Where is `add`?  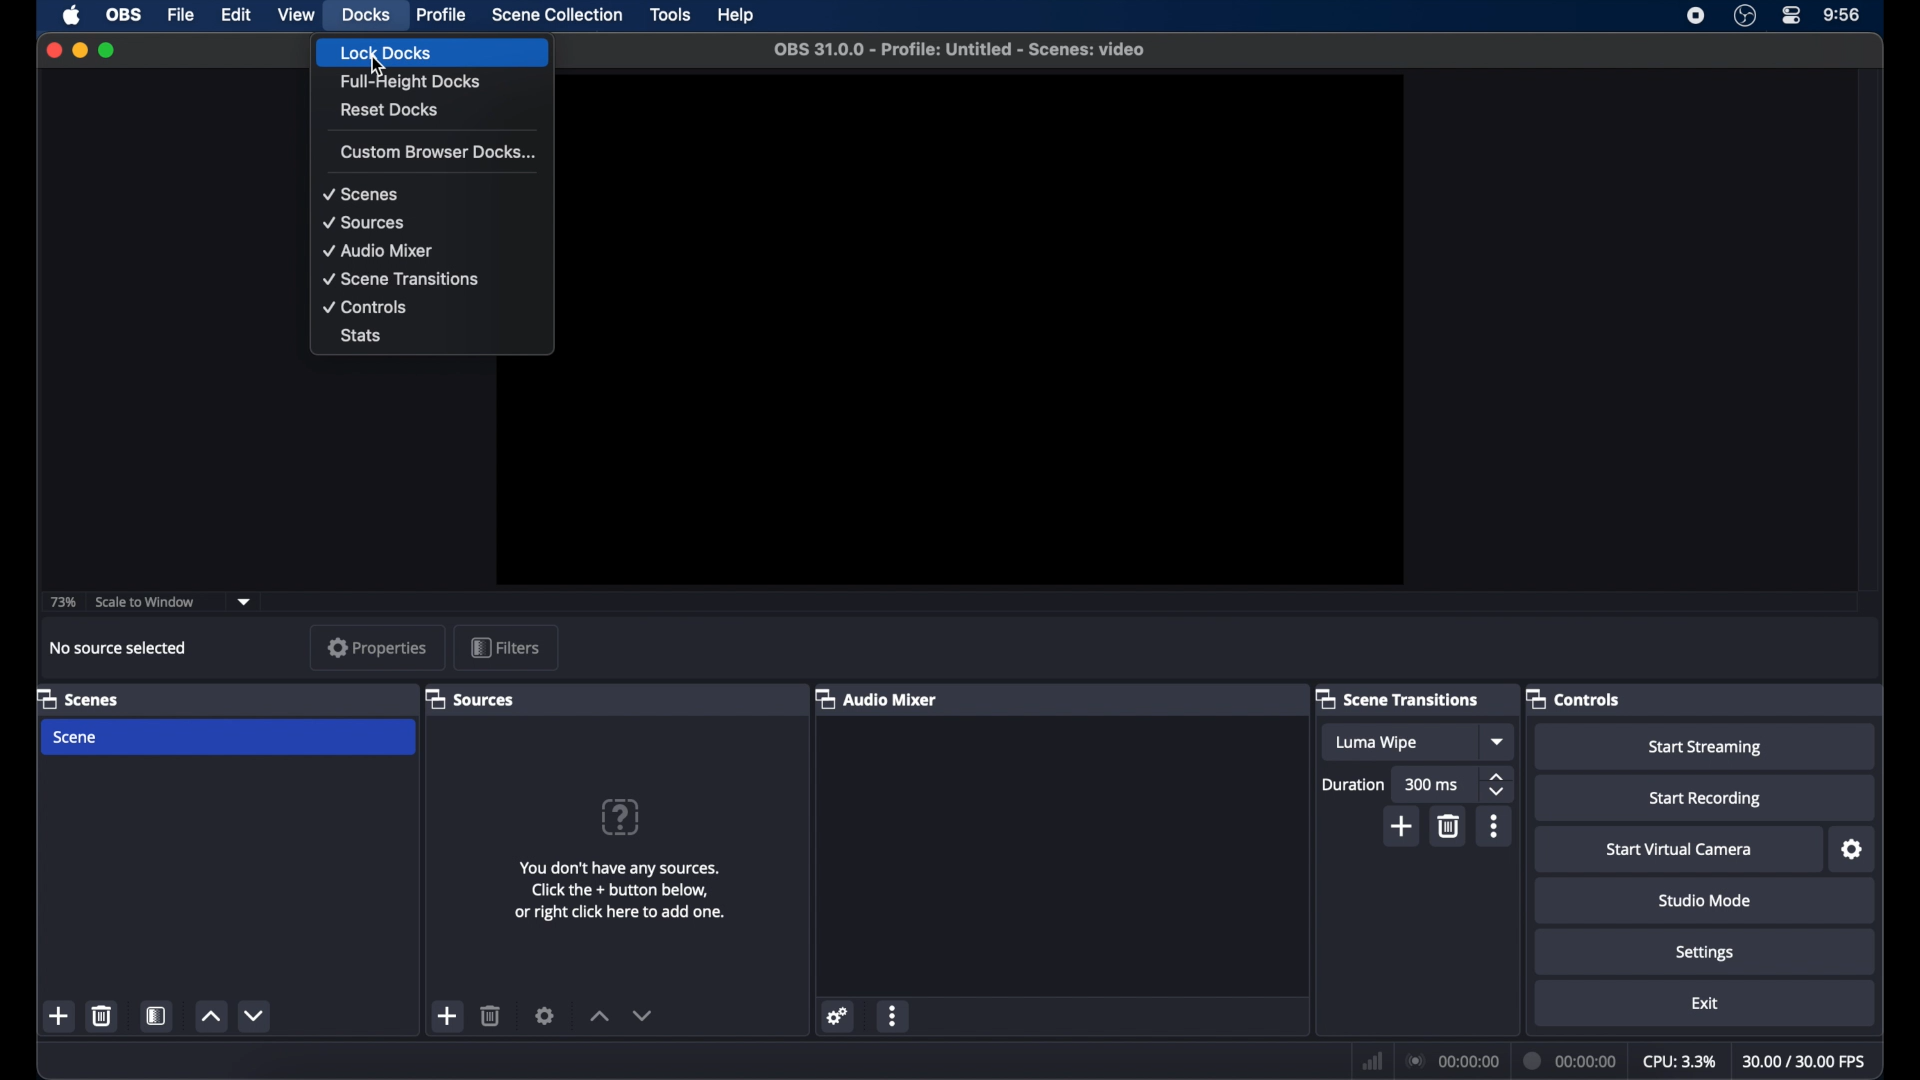 add is located at coordinates (61, 1017).